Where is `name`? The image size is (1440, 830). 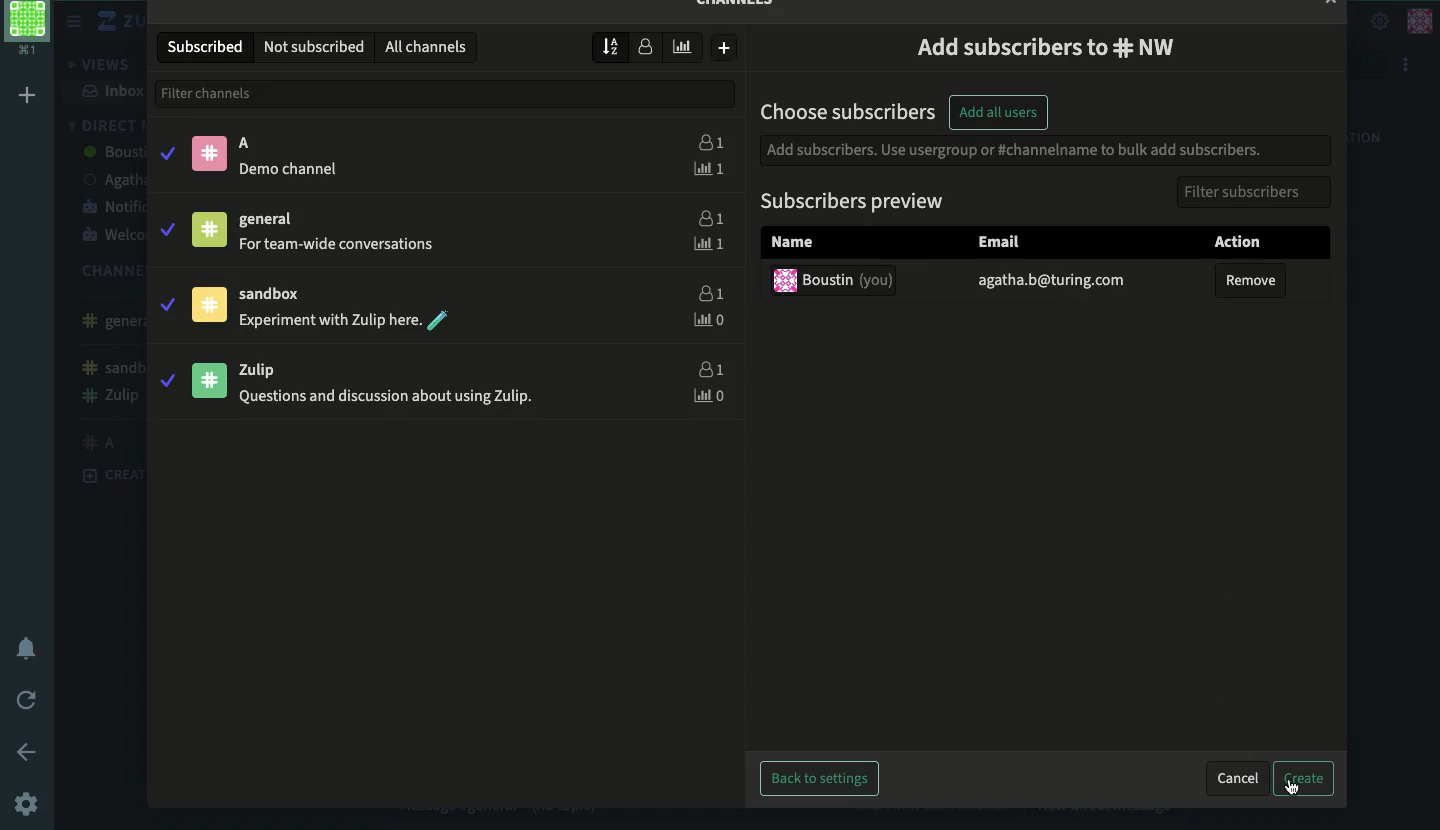
name is located at coordinates (792, 245).